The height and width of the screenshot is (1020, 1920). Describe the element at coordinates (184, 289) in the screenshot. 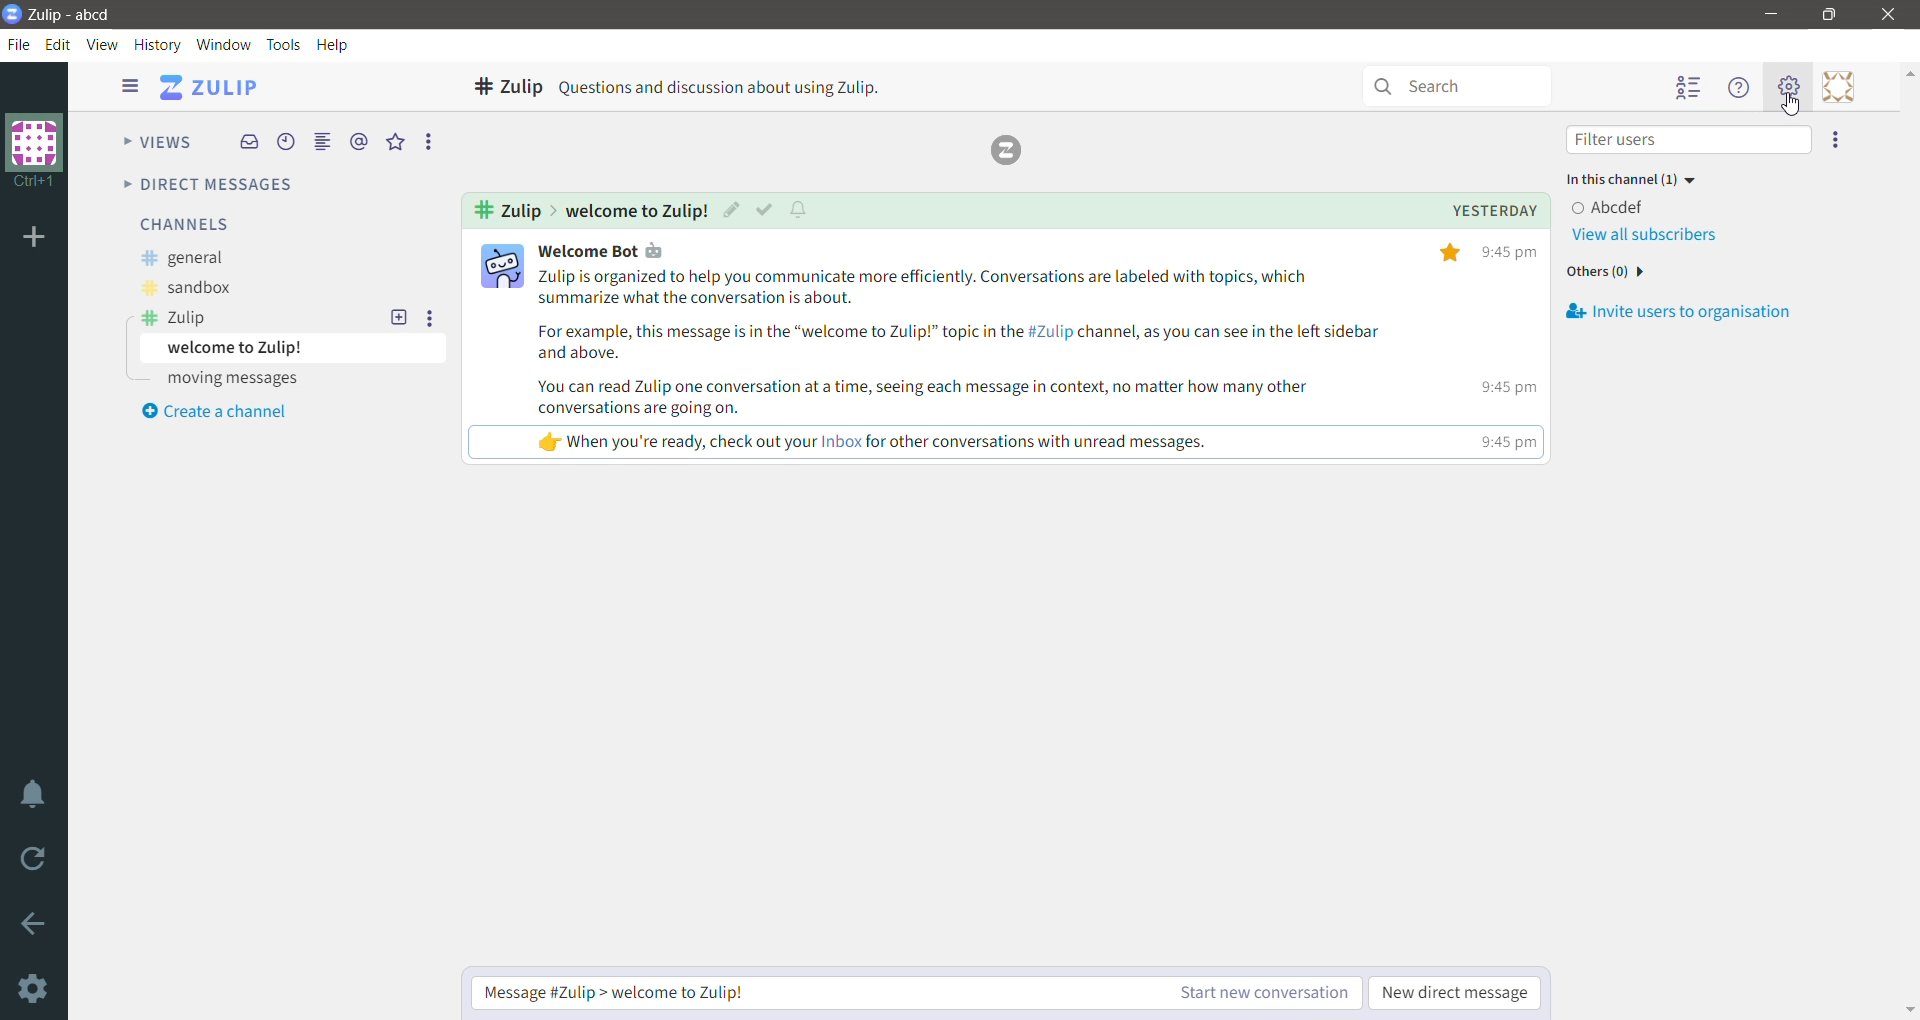

I see `sandbox` at that location.